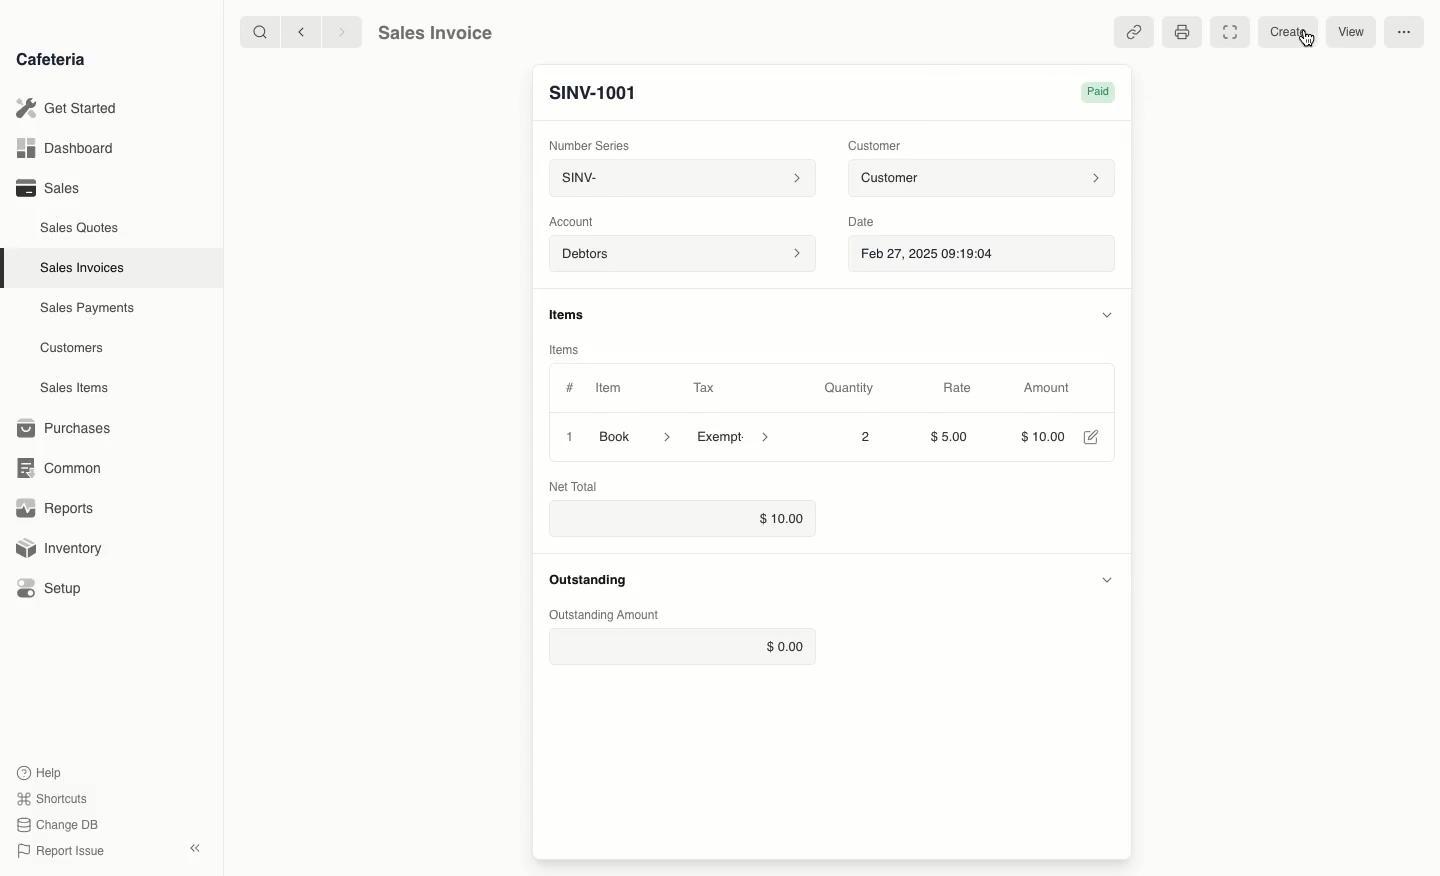 This screenshot has width=1440, height=876. Describe the element at coordinates (304, 32) in the screenshot. I see `back` at that location.